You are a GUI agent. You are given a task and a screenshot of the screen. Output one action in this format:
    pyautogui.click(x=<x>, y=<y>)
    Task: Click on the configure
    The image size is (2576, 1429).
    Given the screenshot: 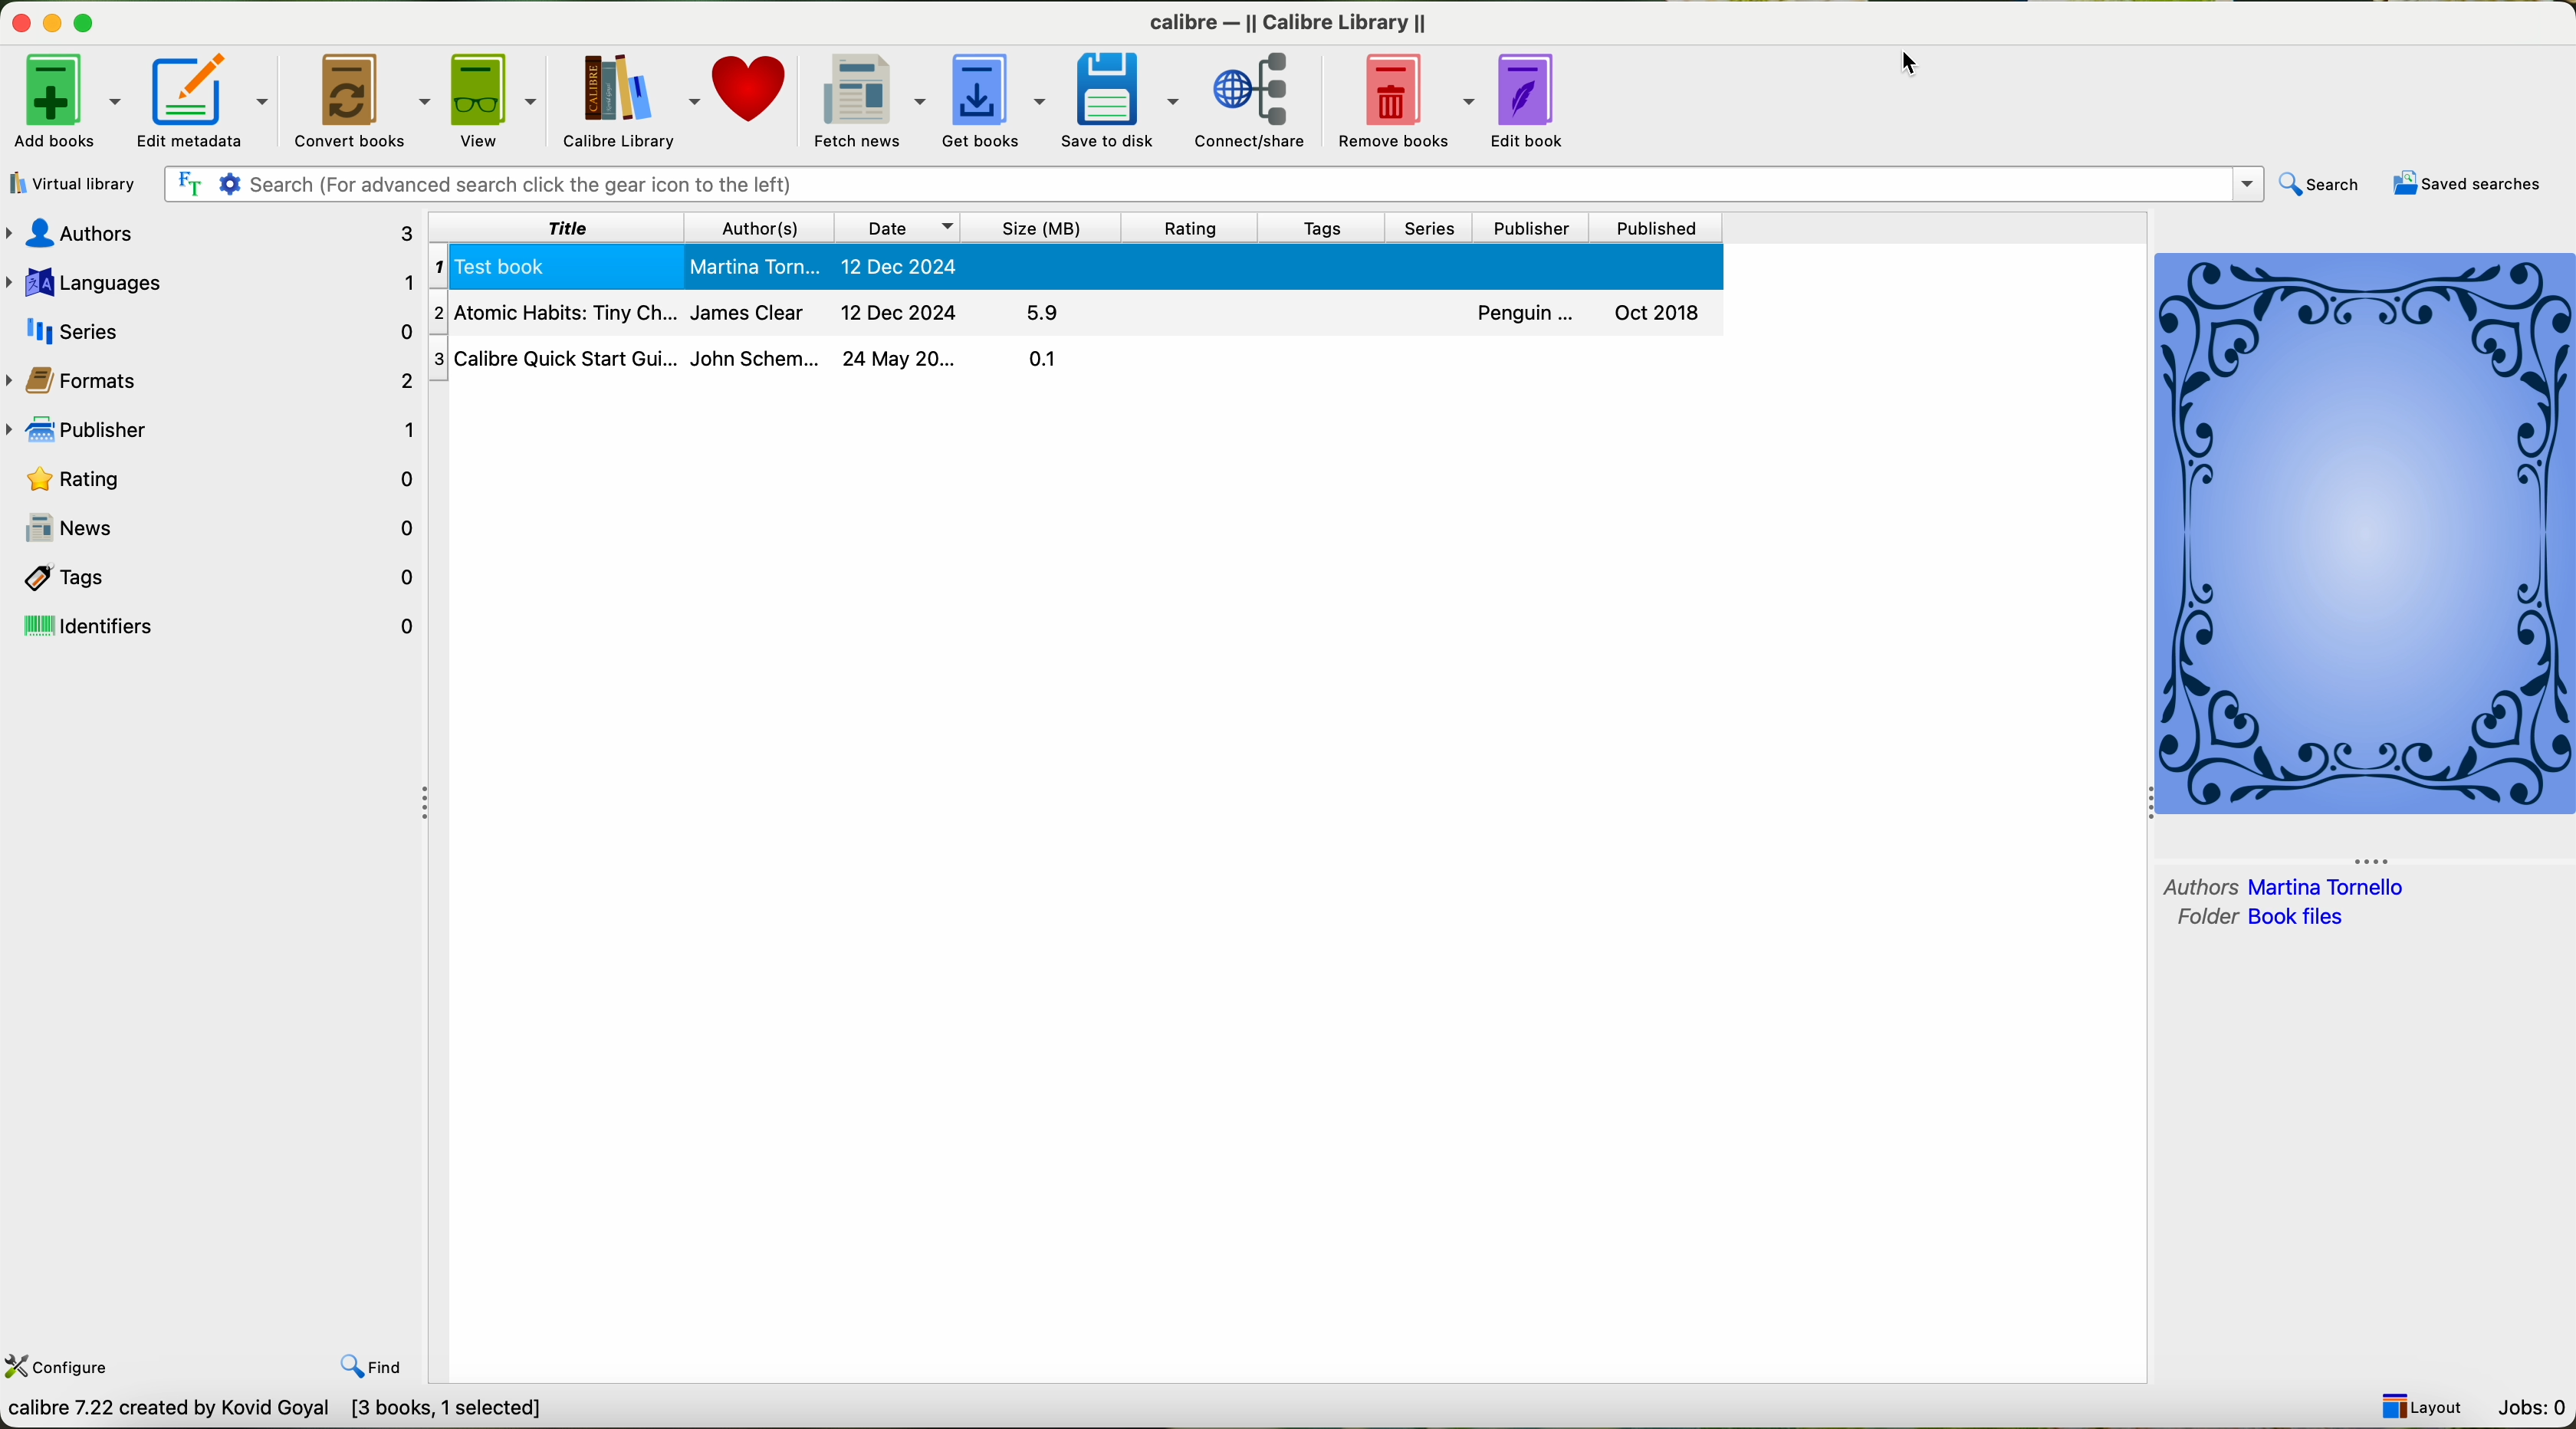 What is the action you would take?
    pyautogui.click(x=61, y=1367)
    